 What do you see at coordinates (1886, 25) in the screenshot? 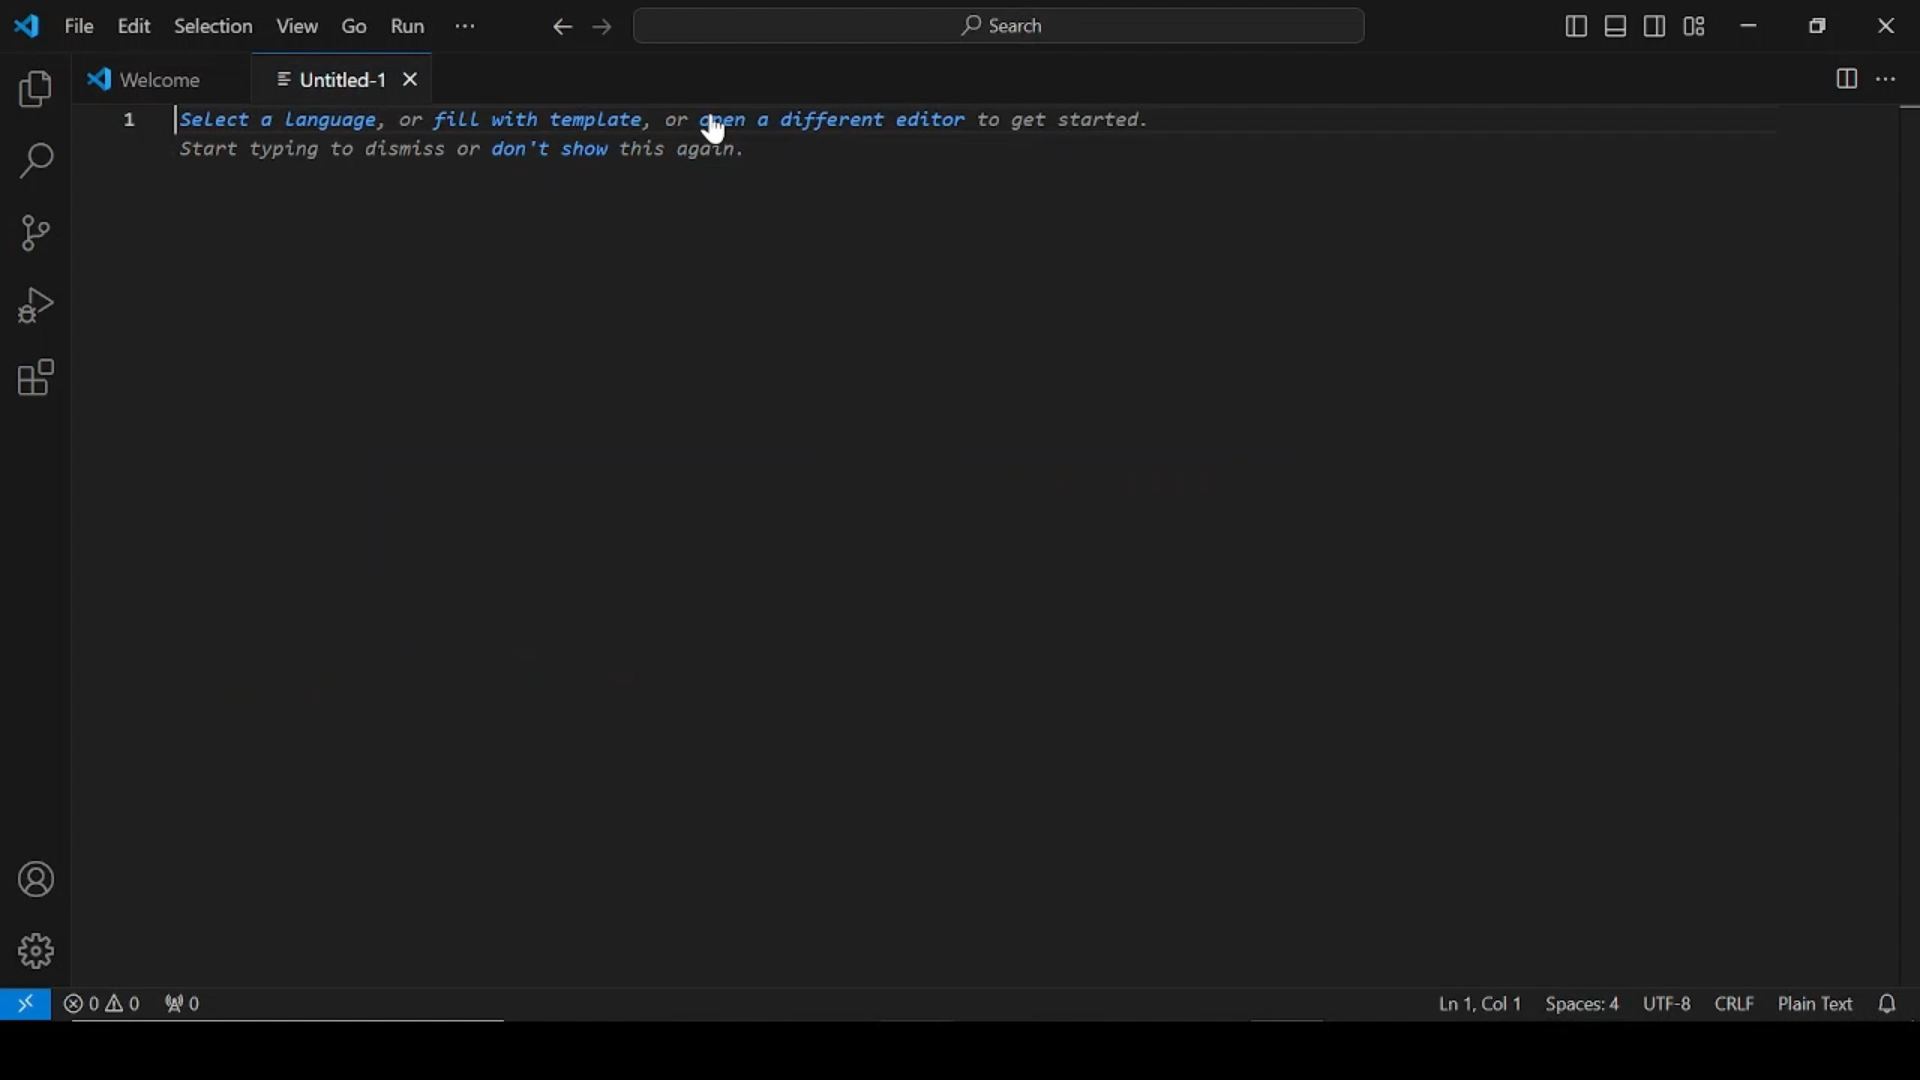
I see `close` at bounding box center [1886, 25].